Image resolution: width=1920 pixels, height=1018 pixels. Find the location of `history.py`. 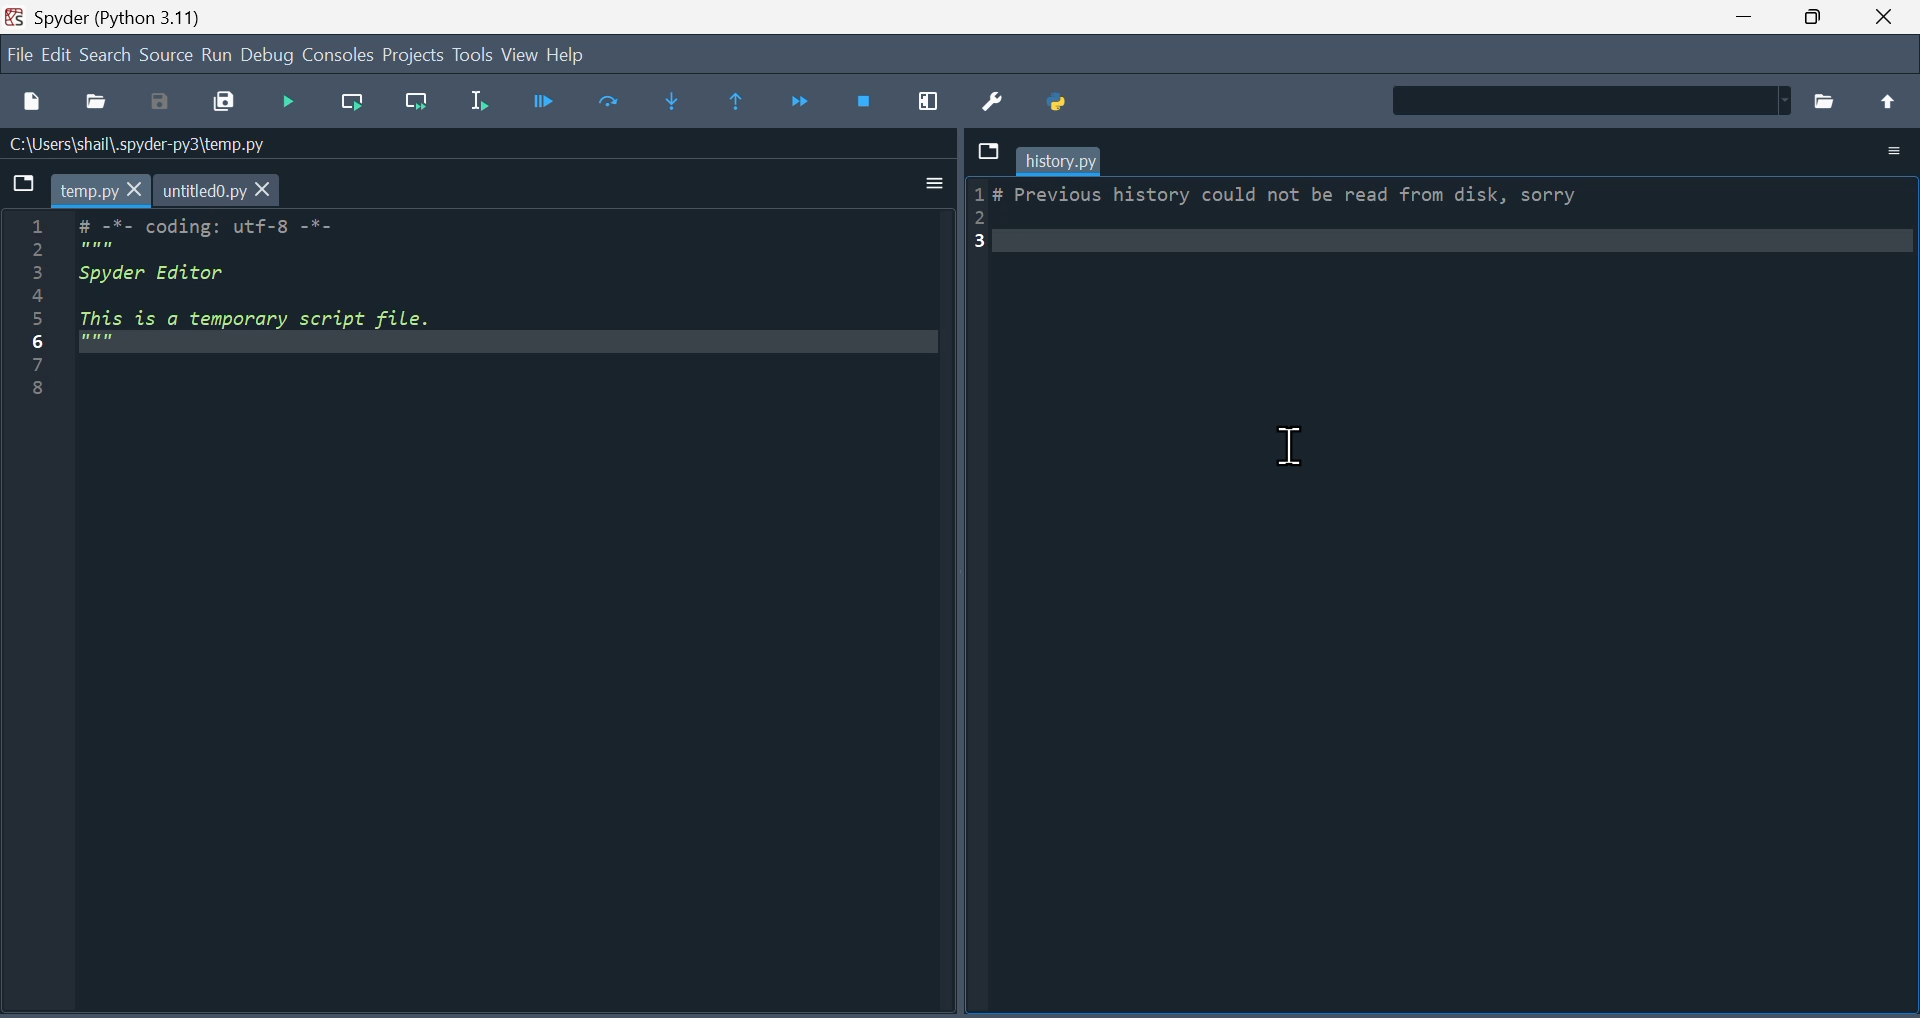

history.py is located at coordinates (1059, 161).